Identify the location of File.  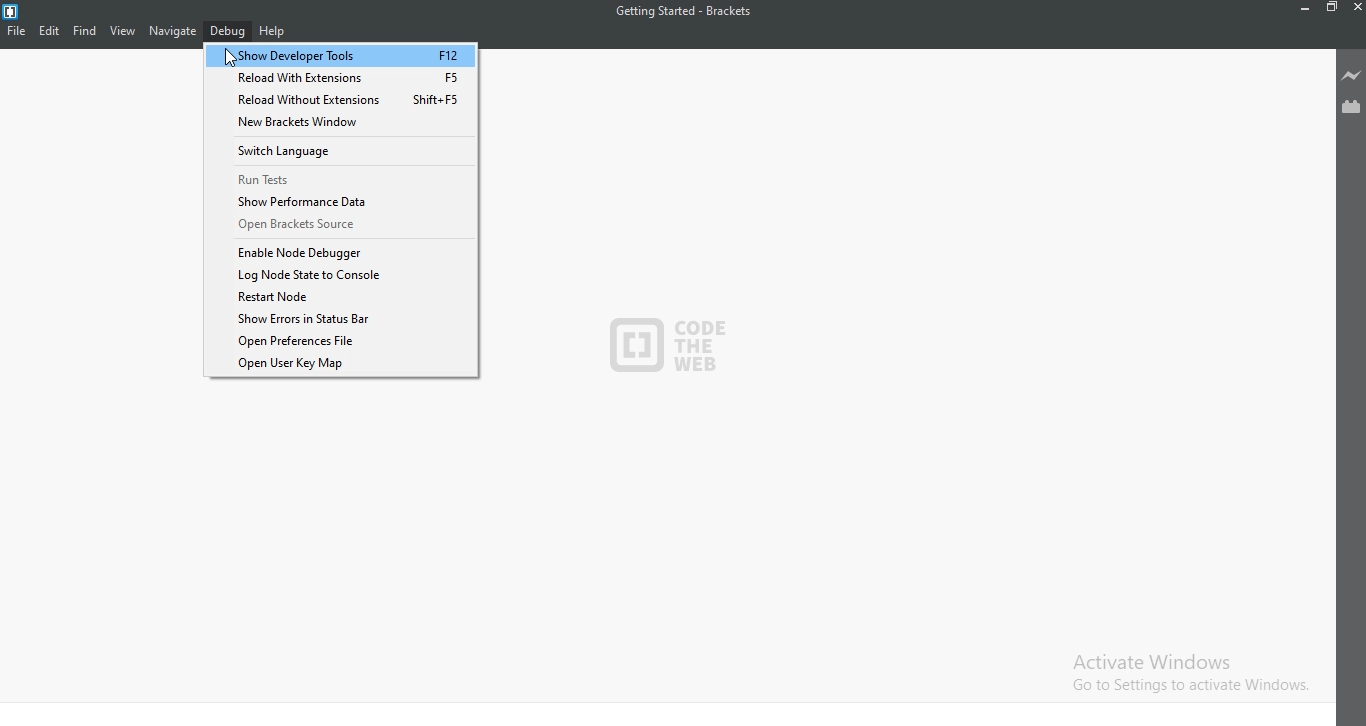
(18, 31).